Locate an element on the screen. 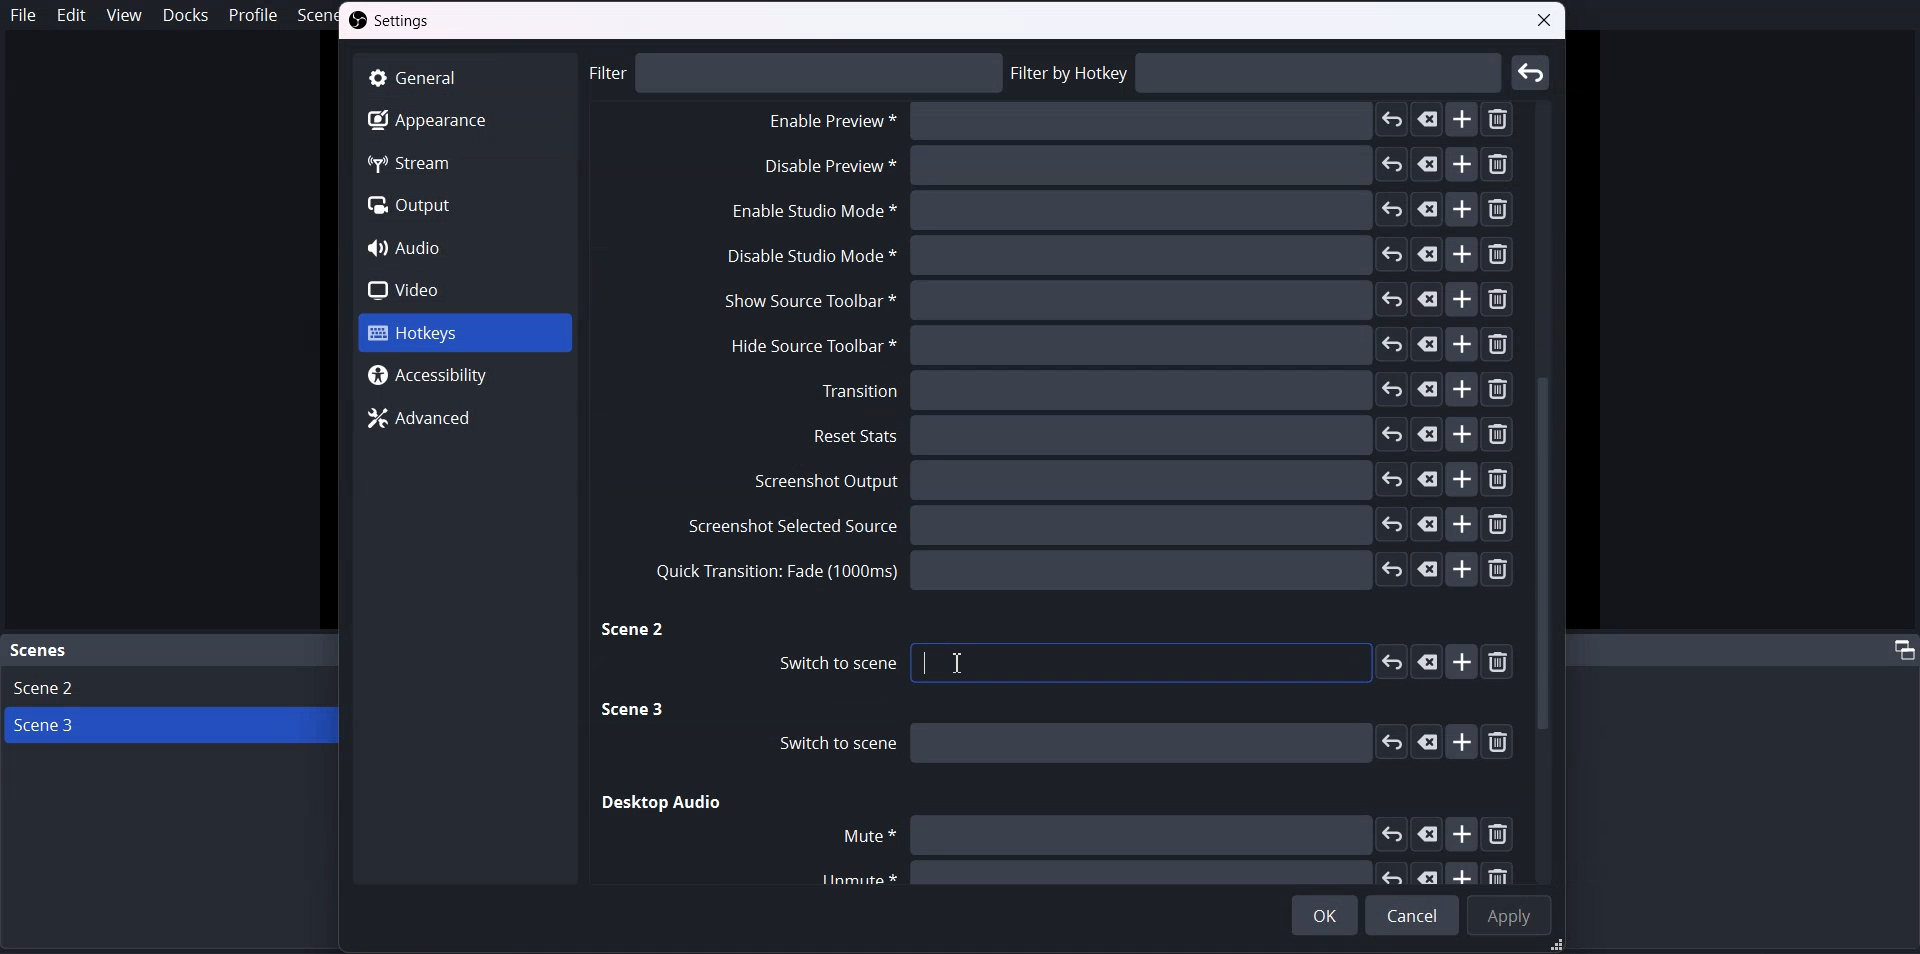 This screenshot has height=954, width=1920. adjust tab is located at coordinates (1901, 649).